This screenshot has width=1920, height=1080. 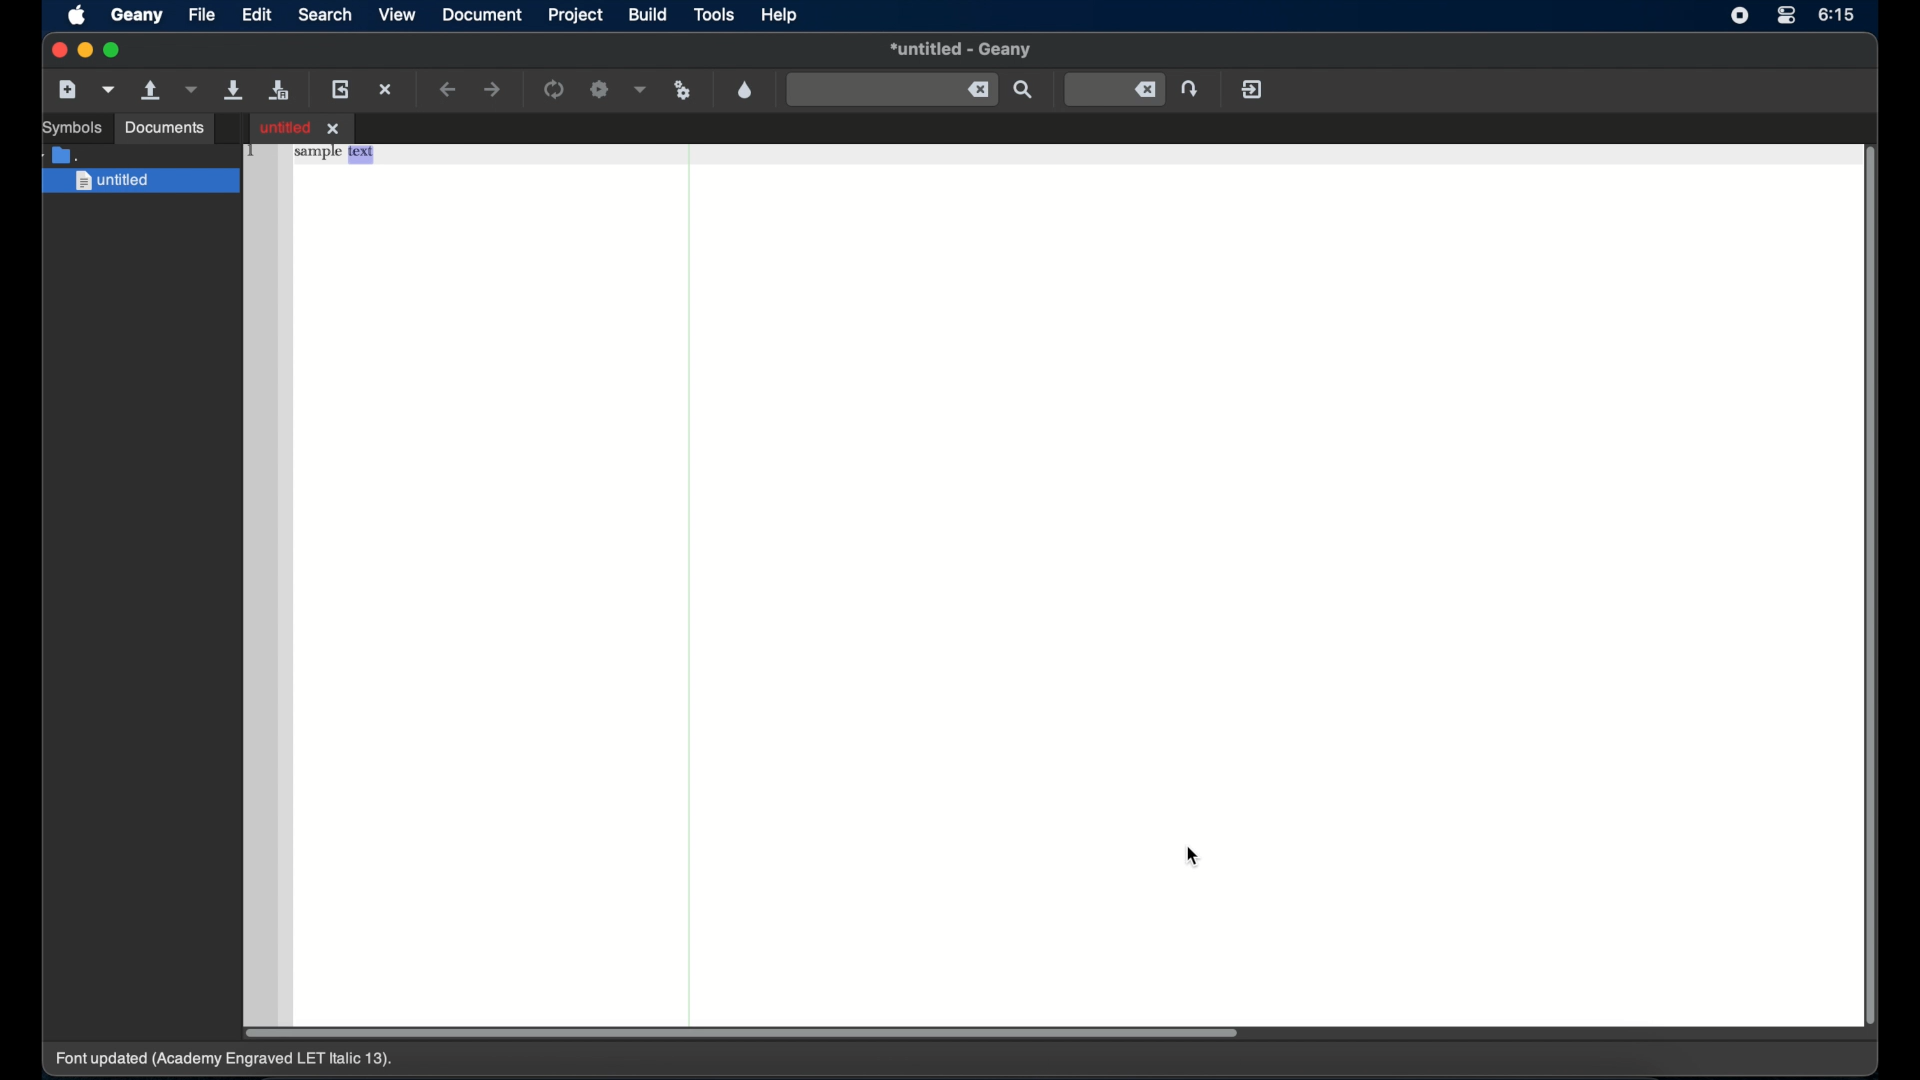 I want to click on documents, so click(x=166, y=128).